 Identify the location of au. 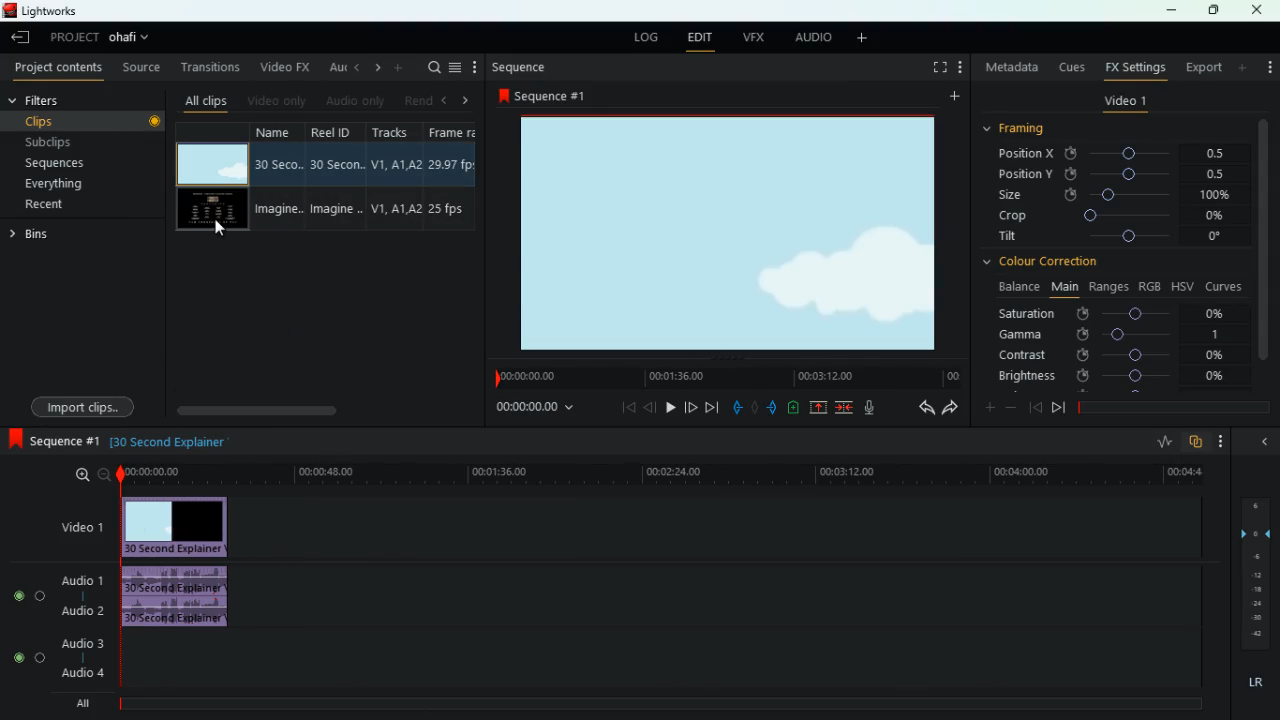
(334, 67).